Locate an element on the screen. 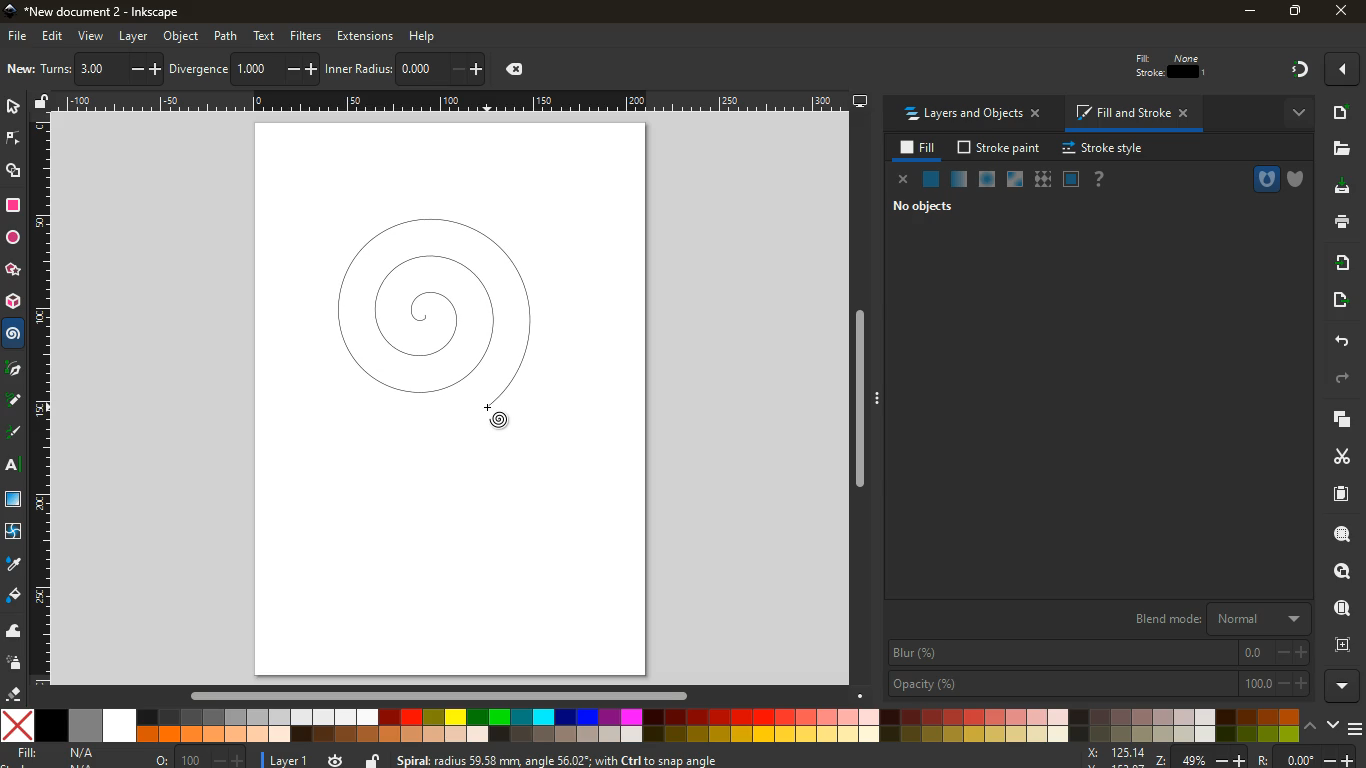  maximize is located at coordinates (1293, 10).